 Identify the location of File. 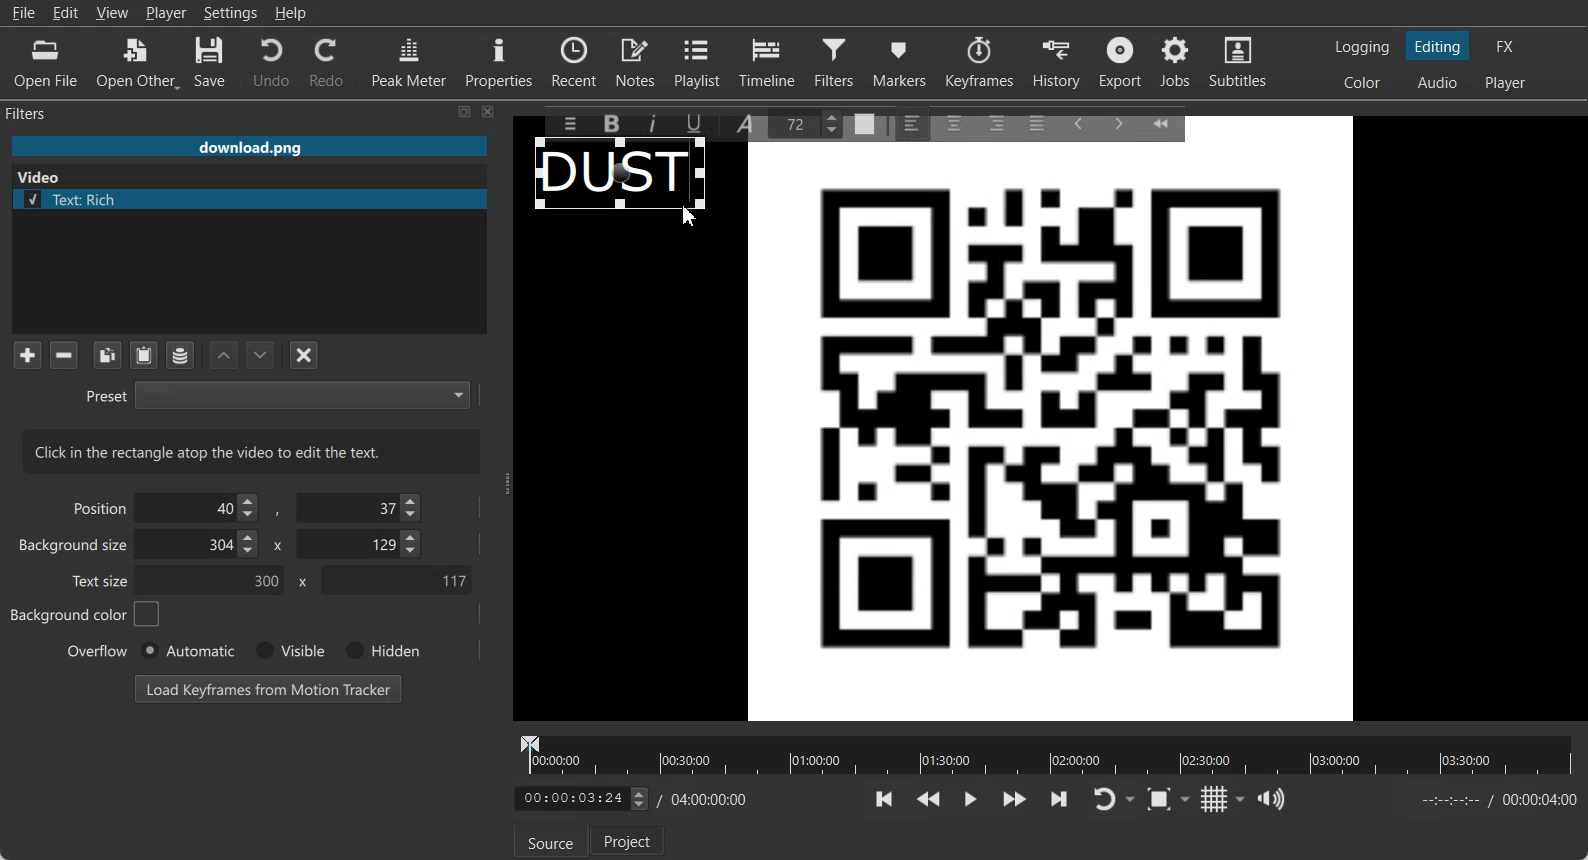
(249, 148).